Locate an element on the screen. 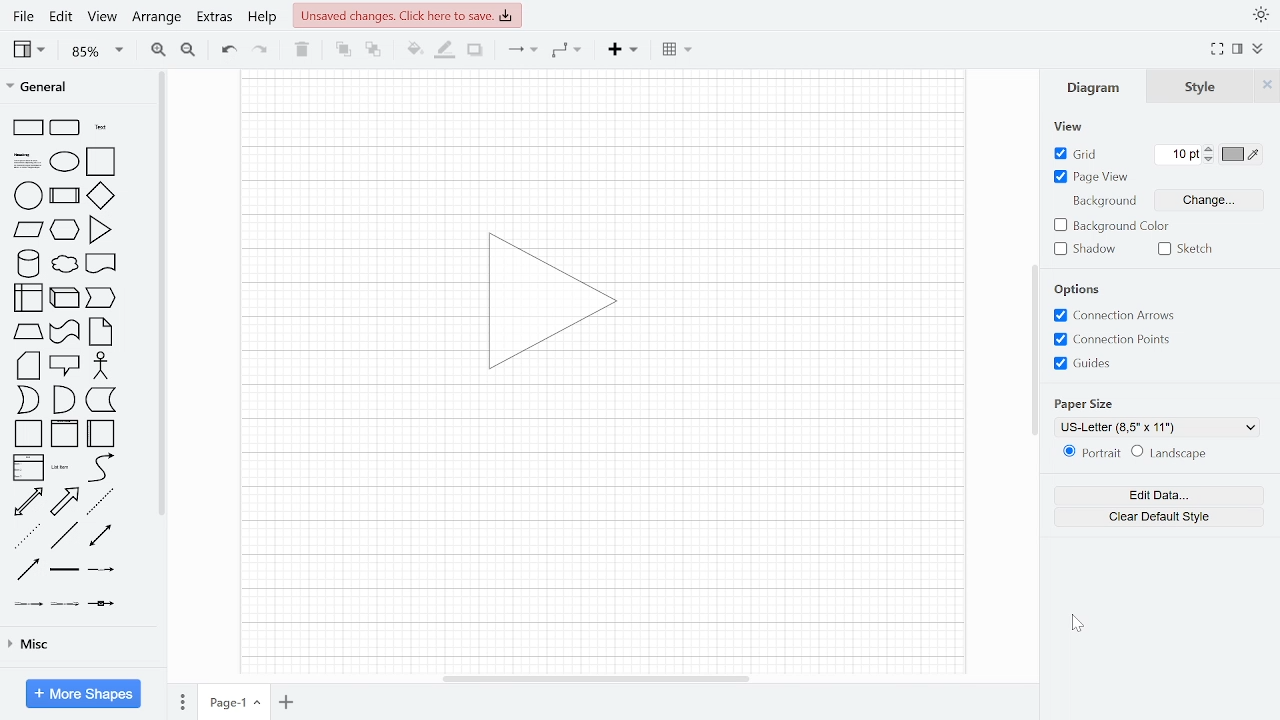 This screenshot has width=1280, height=720. Directional connector is located at coordinates (28, 570).